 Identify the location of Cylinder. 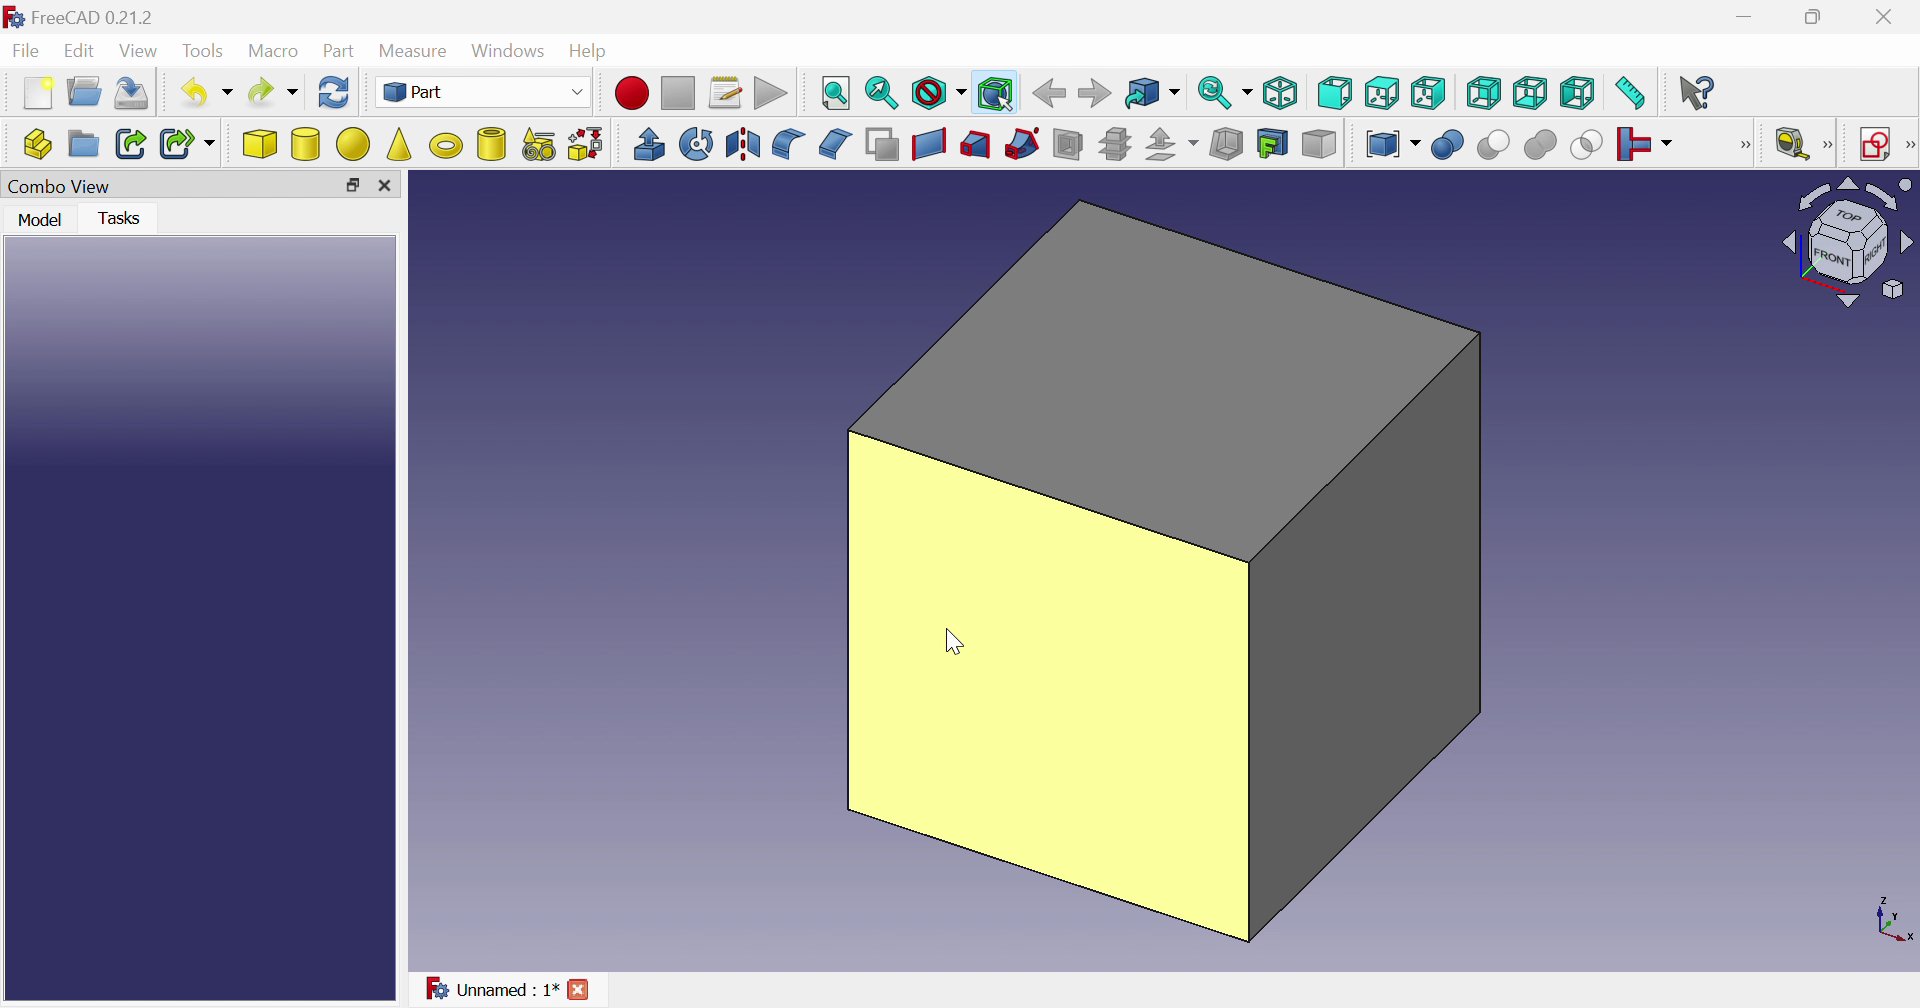
(307, 144).